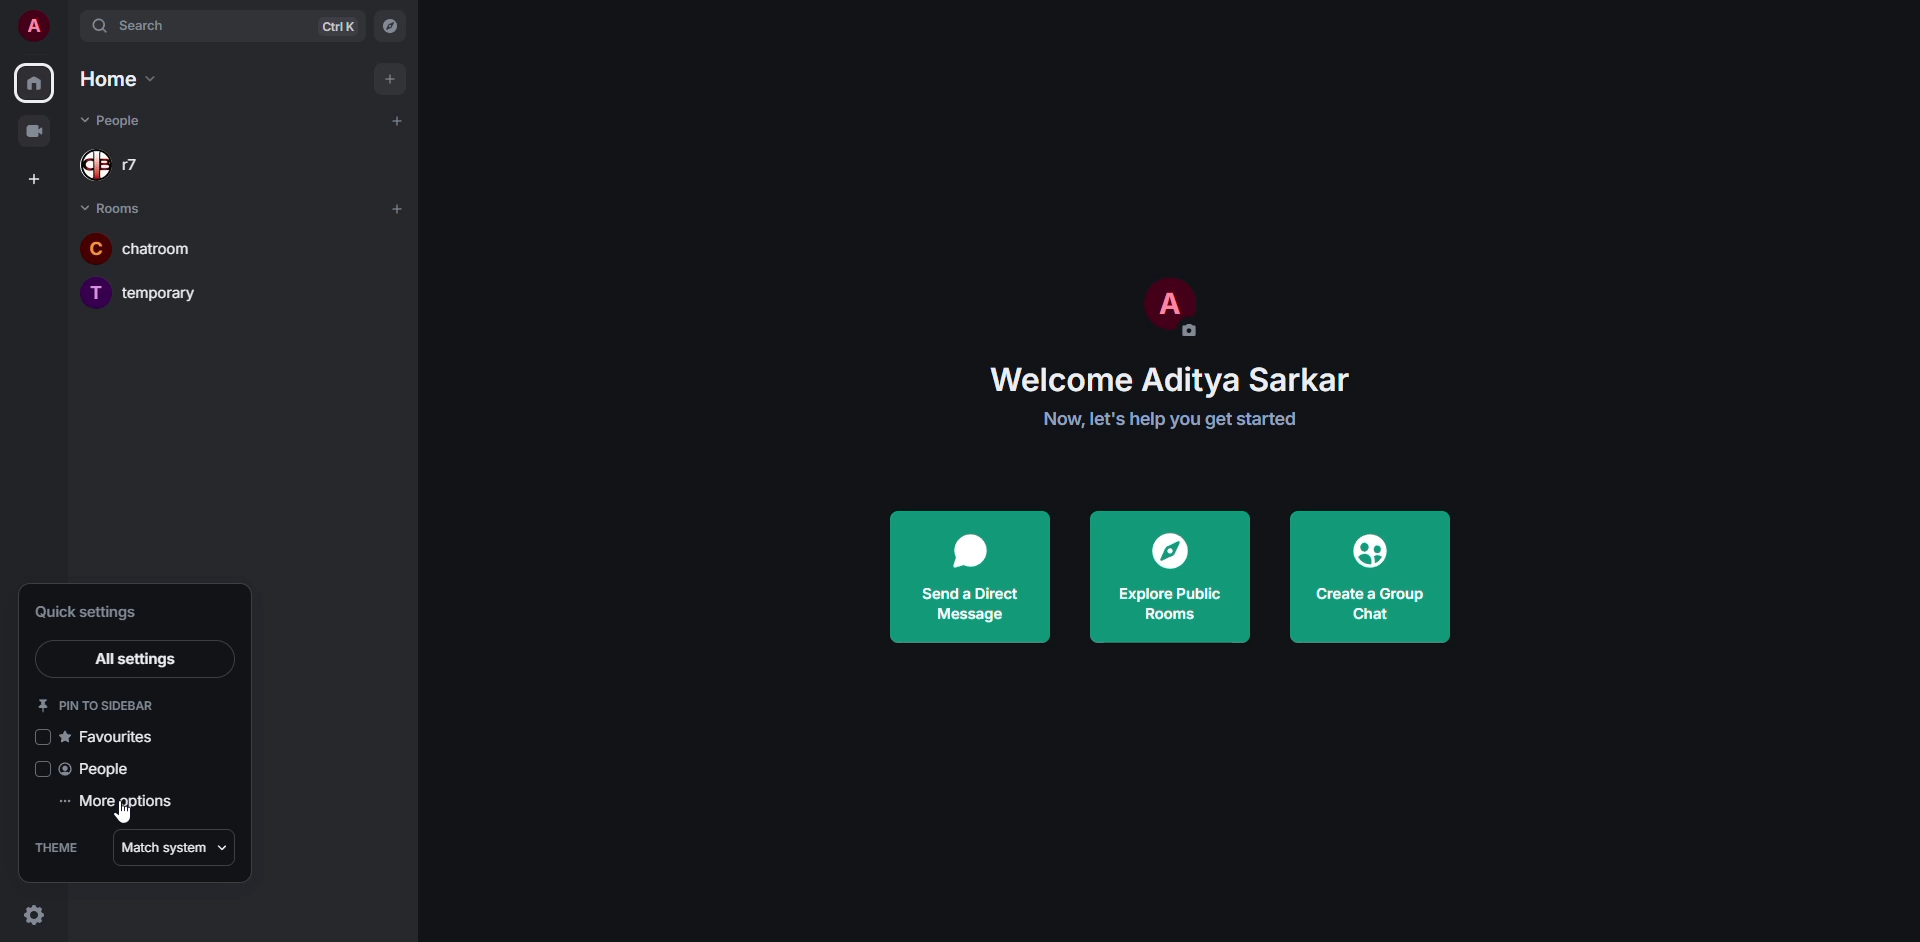 The image size is (1920, 942). I want to click on chatroom, so click(160, 248).